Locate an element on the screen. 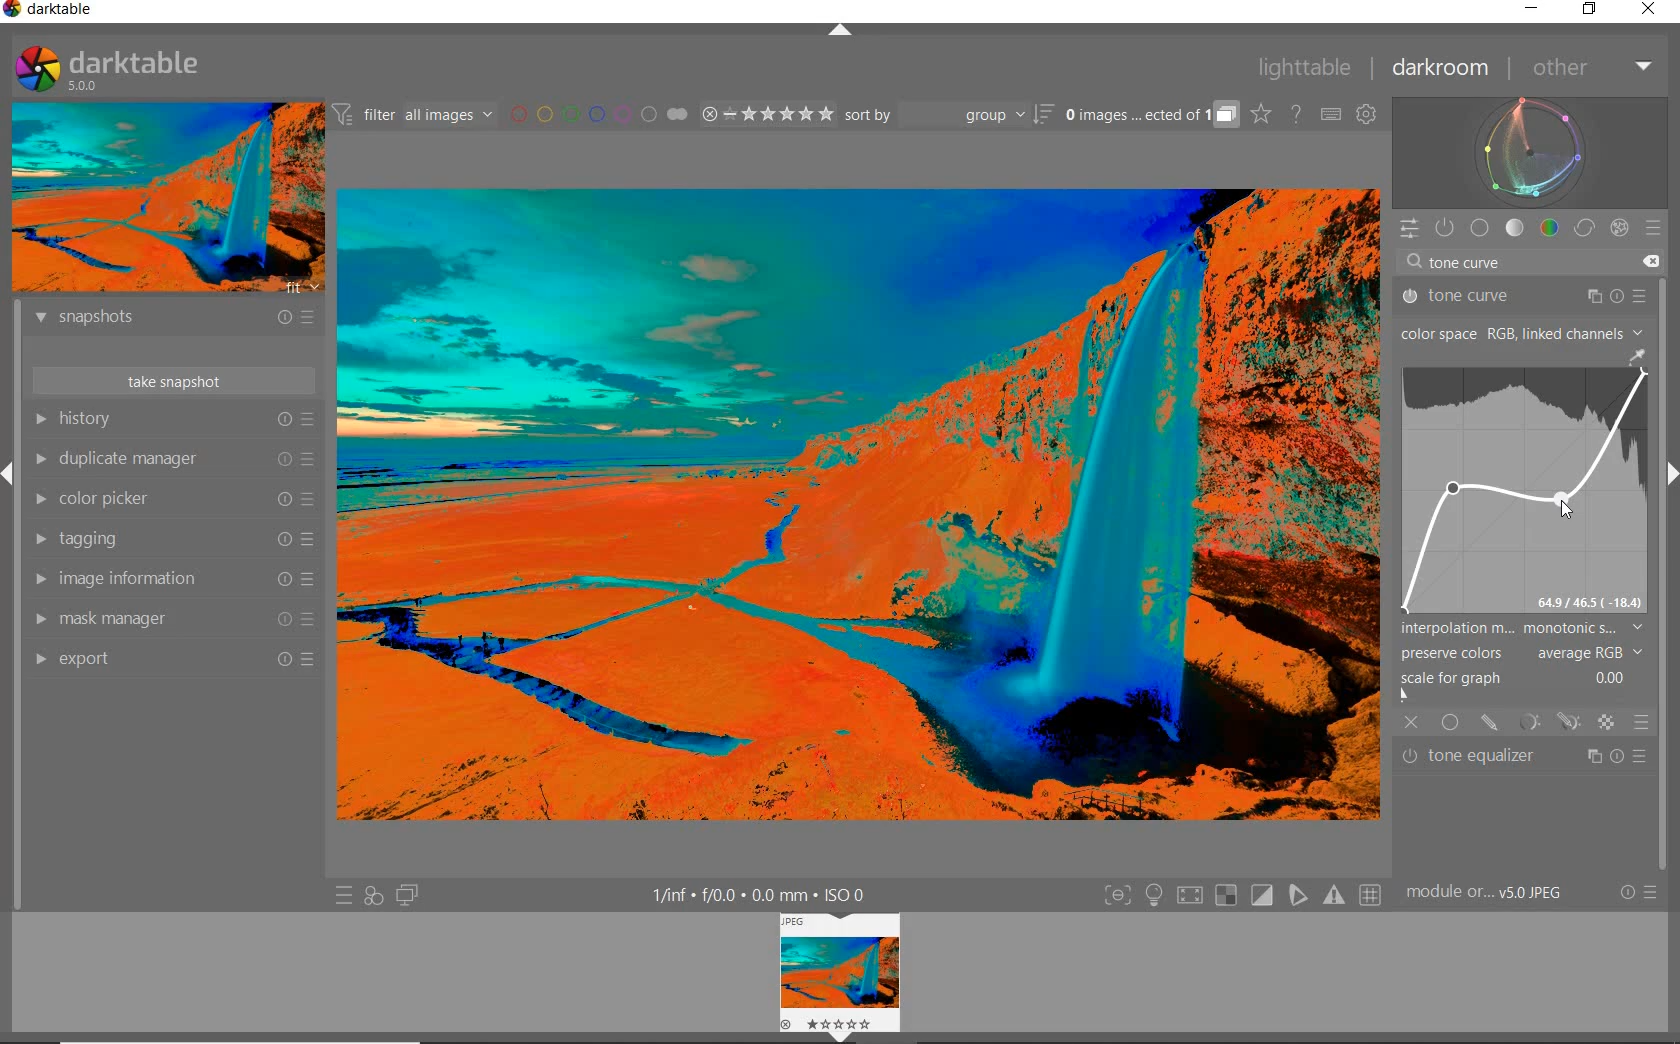  QUICK ACCESS PANEL is located at coordinates (1409, 229).